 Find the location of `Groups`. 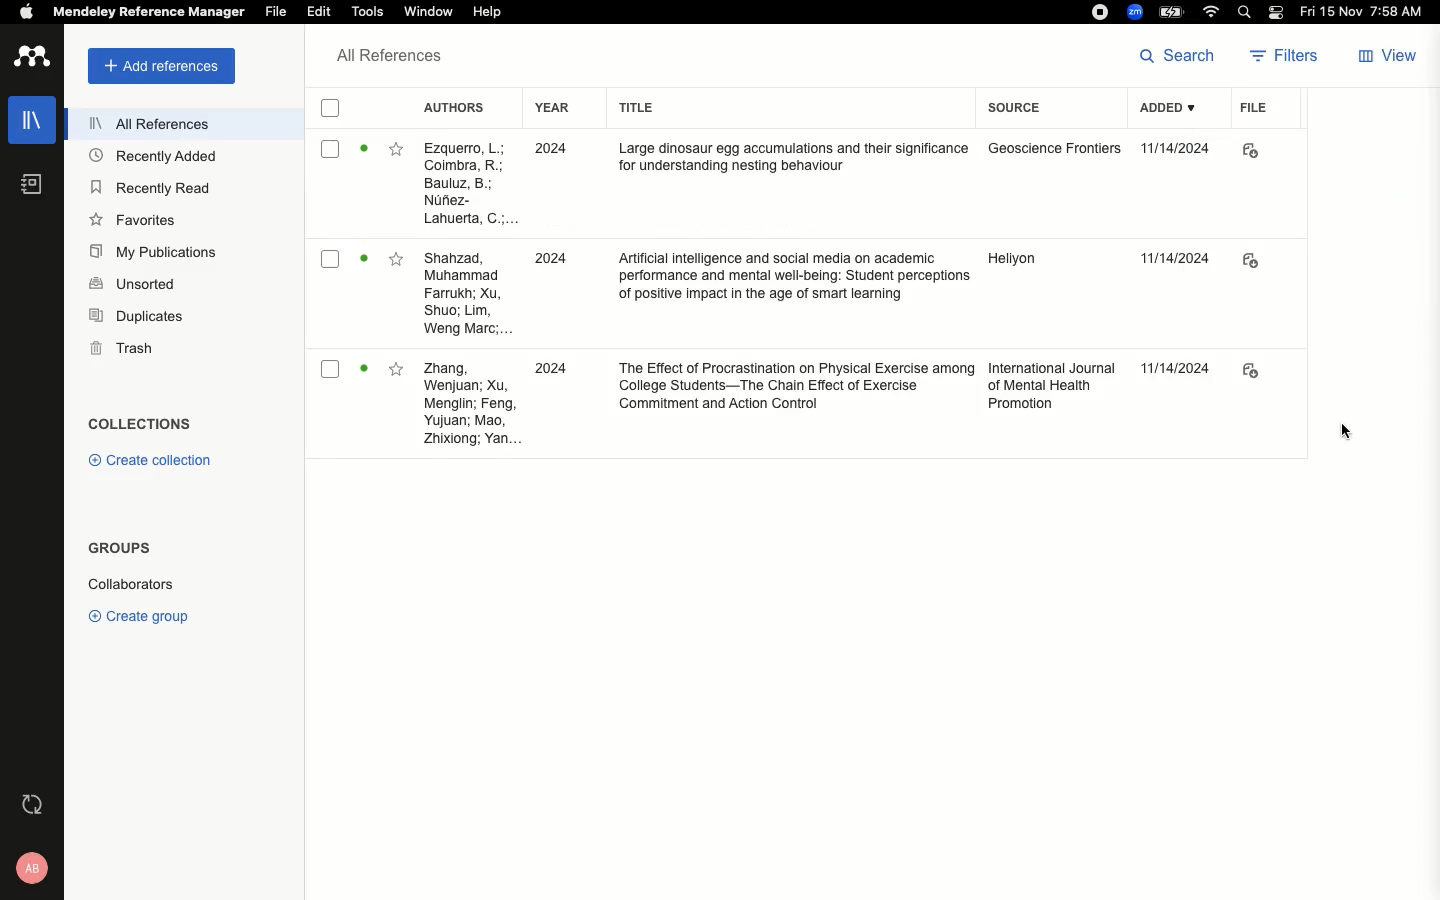

Groups is located at coordinates (116, 552).